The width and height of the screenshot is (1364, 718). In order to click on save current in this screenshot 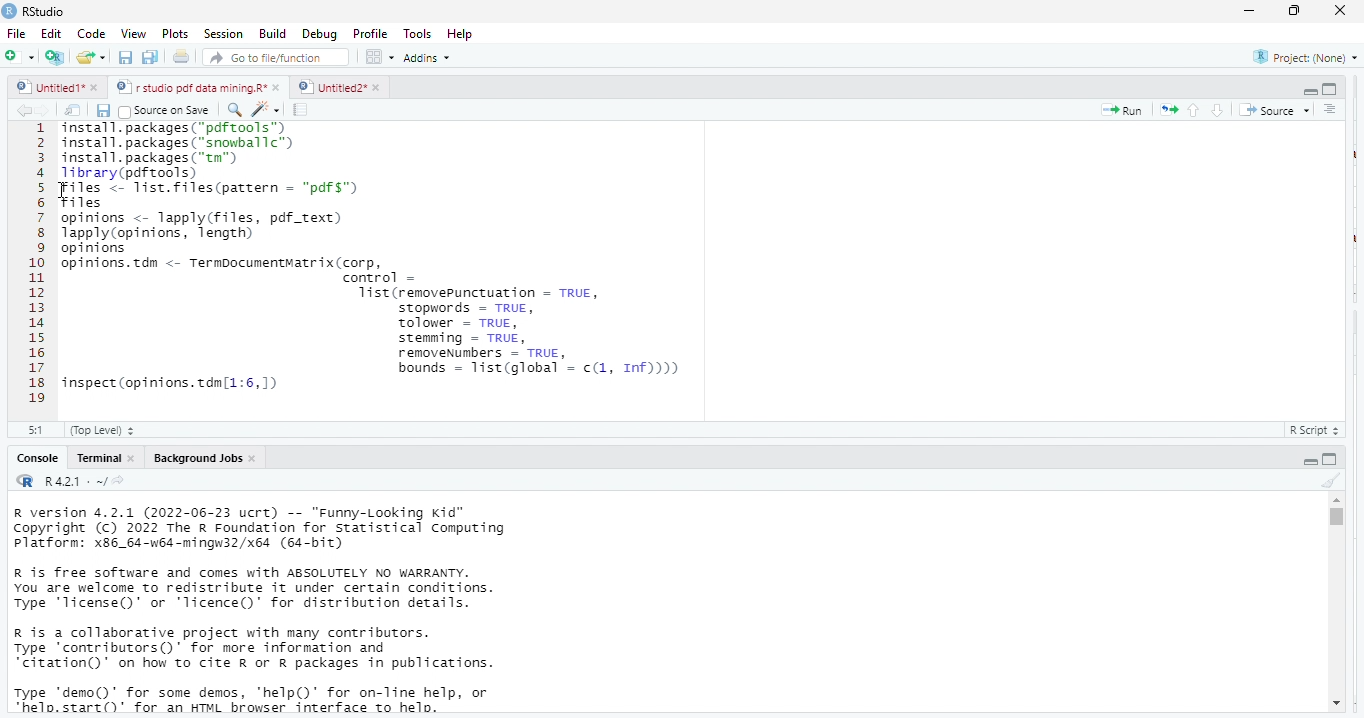, I will do `click(104, 109)`.